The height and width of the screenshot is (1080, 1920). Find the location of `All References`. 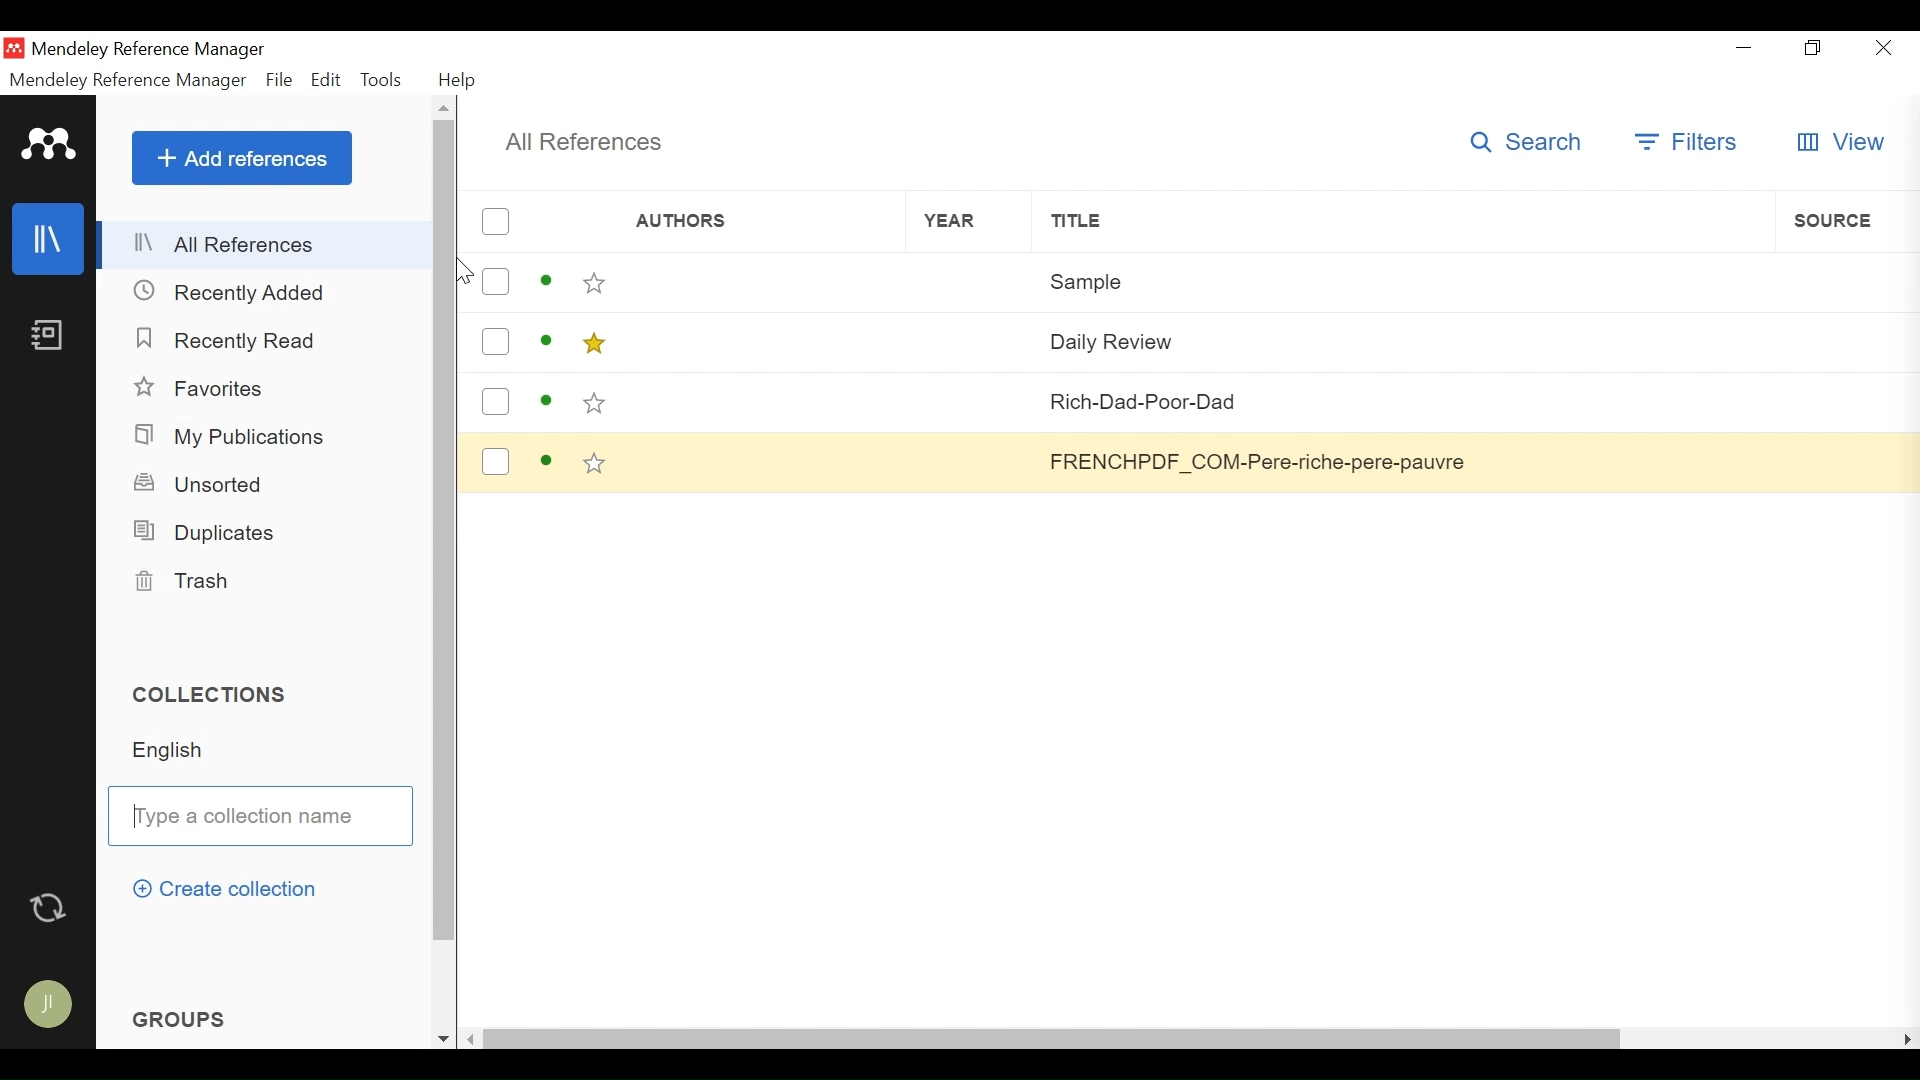

All References is located at coordinates (583, 142).